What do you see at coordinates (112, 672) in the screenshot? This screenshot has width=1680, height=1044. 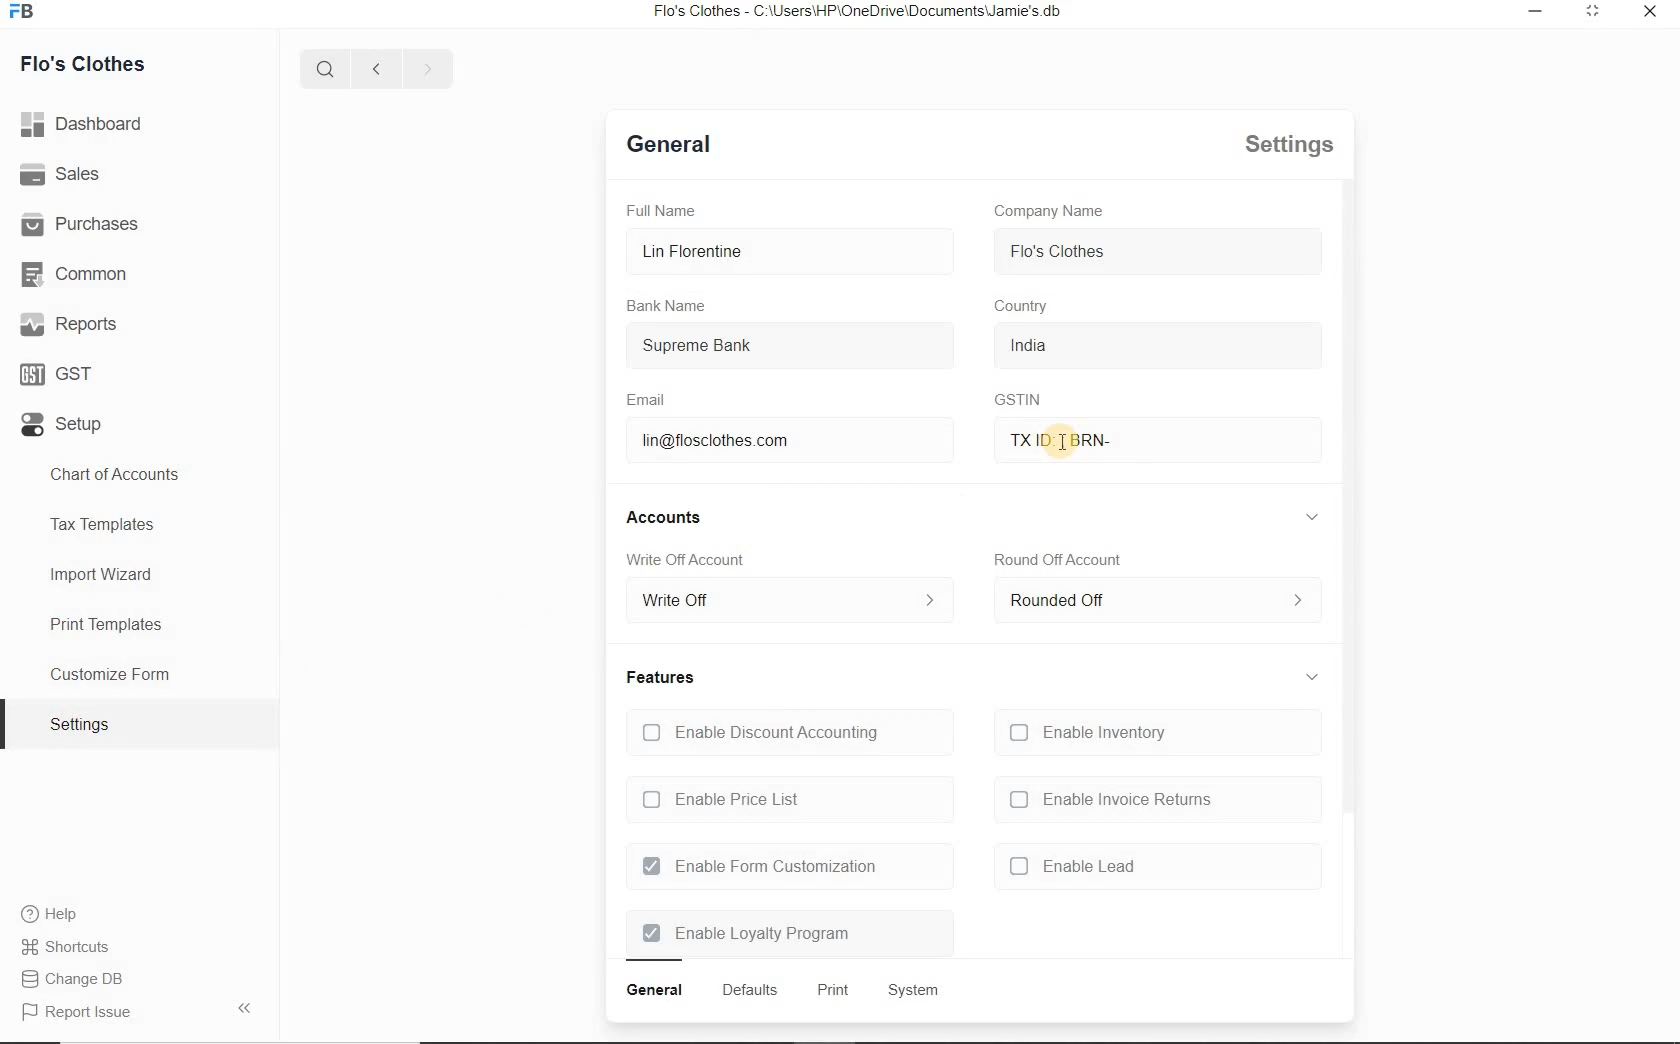 I see `Customize Form` at bounding box center [112, 672].